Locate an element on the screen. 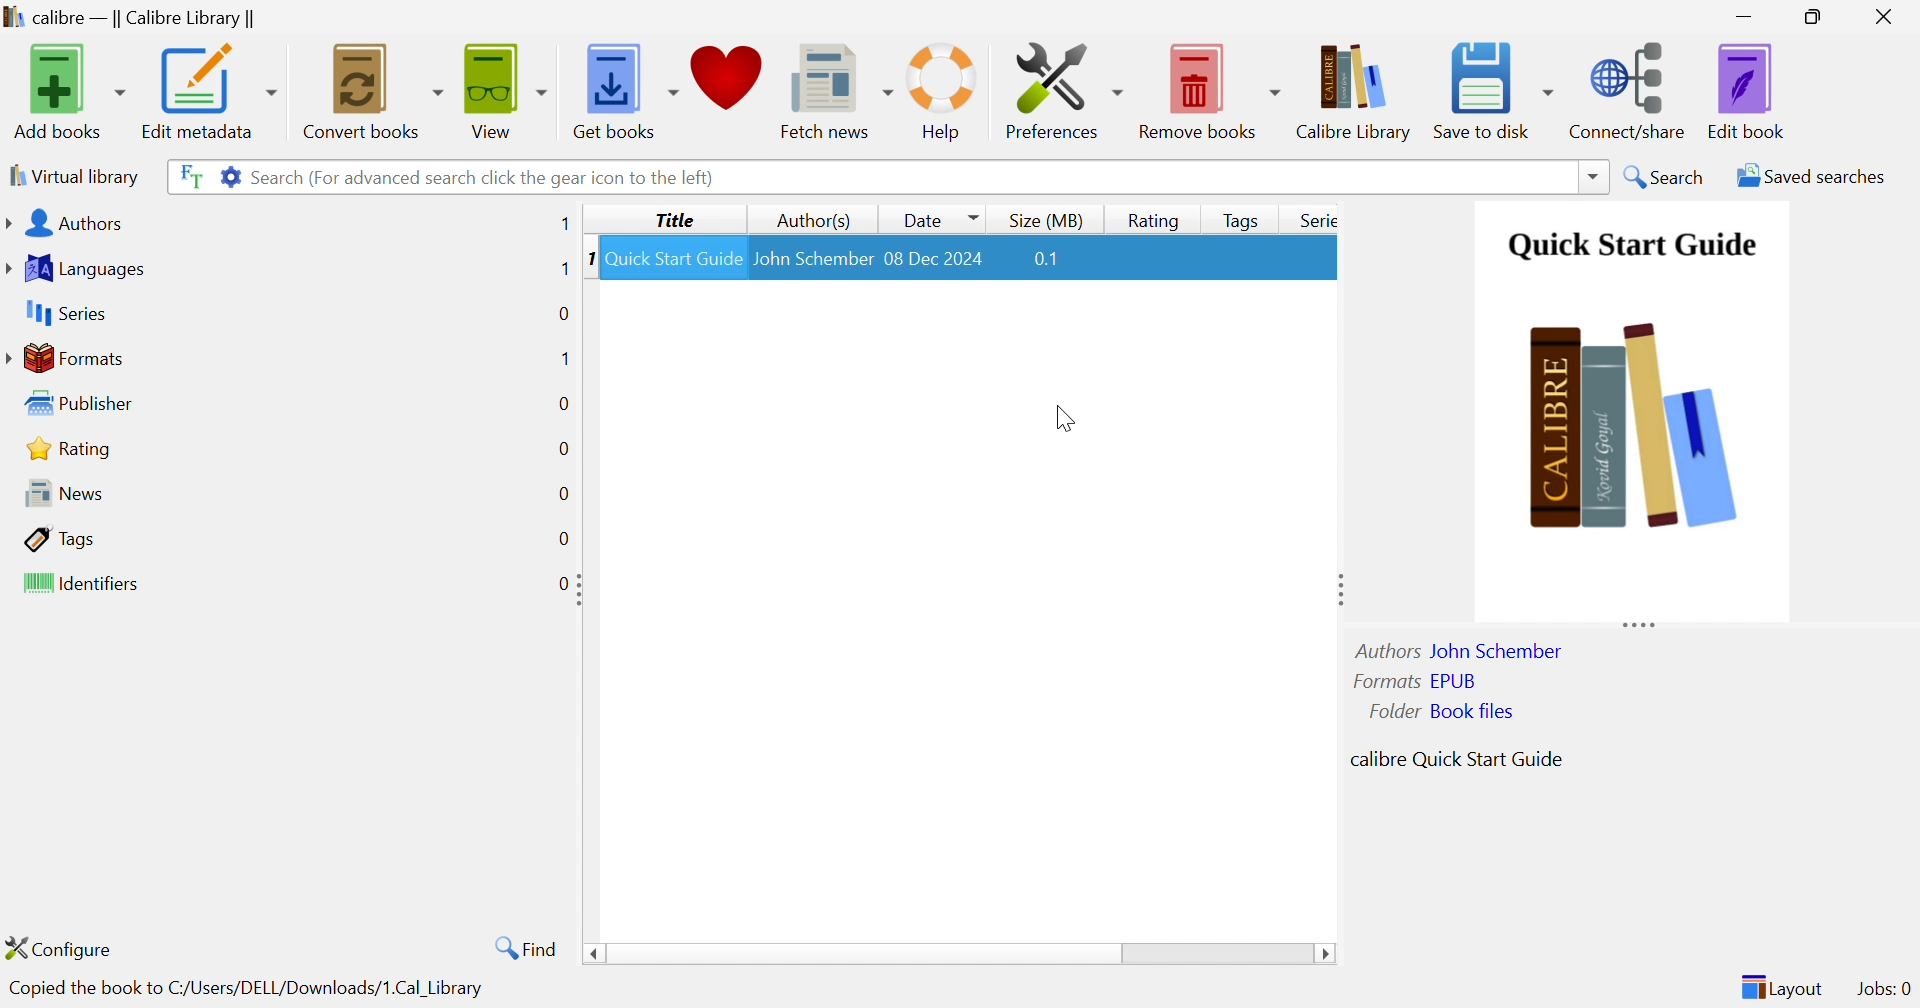  Image is located at coordinates (1636, 430).